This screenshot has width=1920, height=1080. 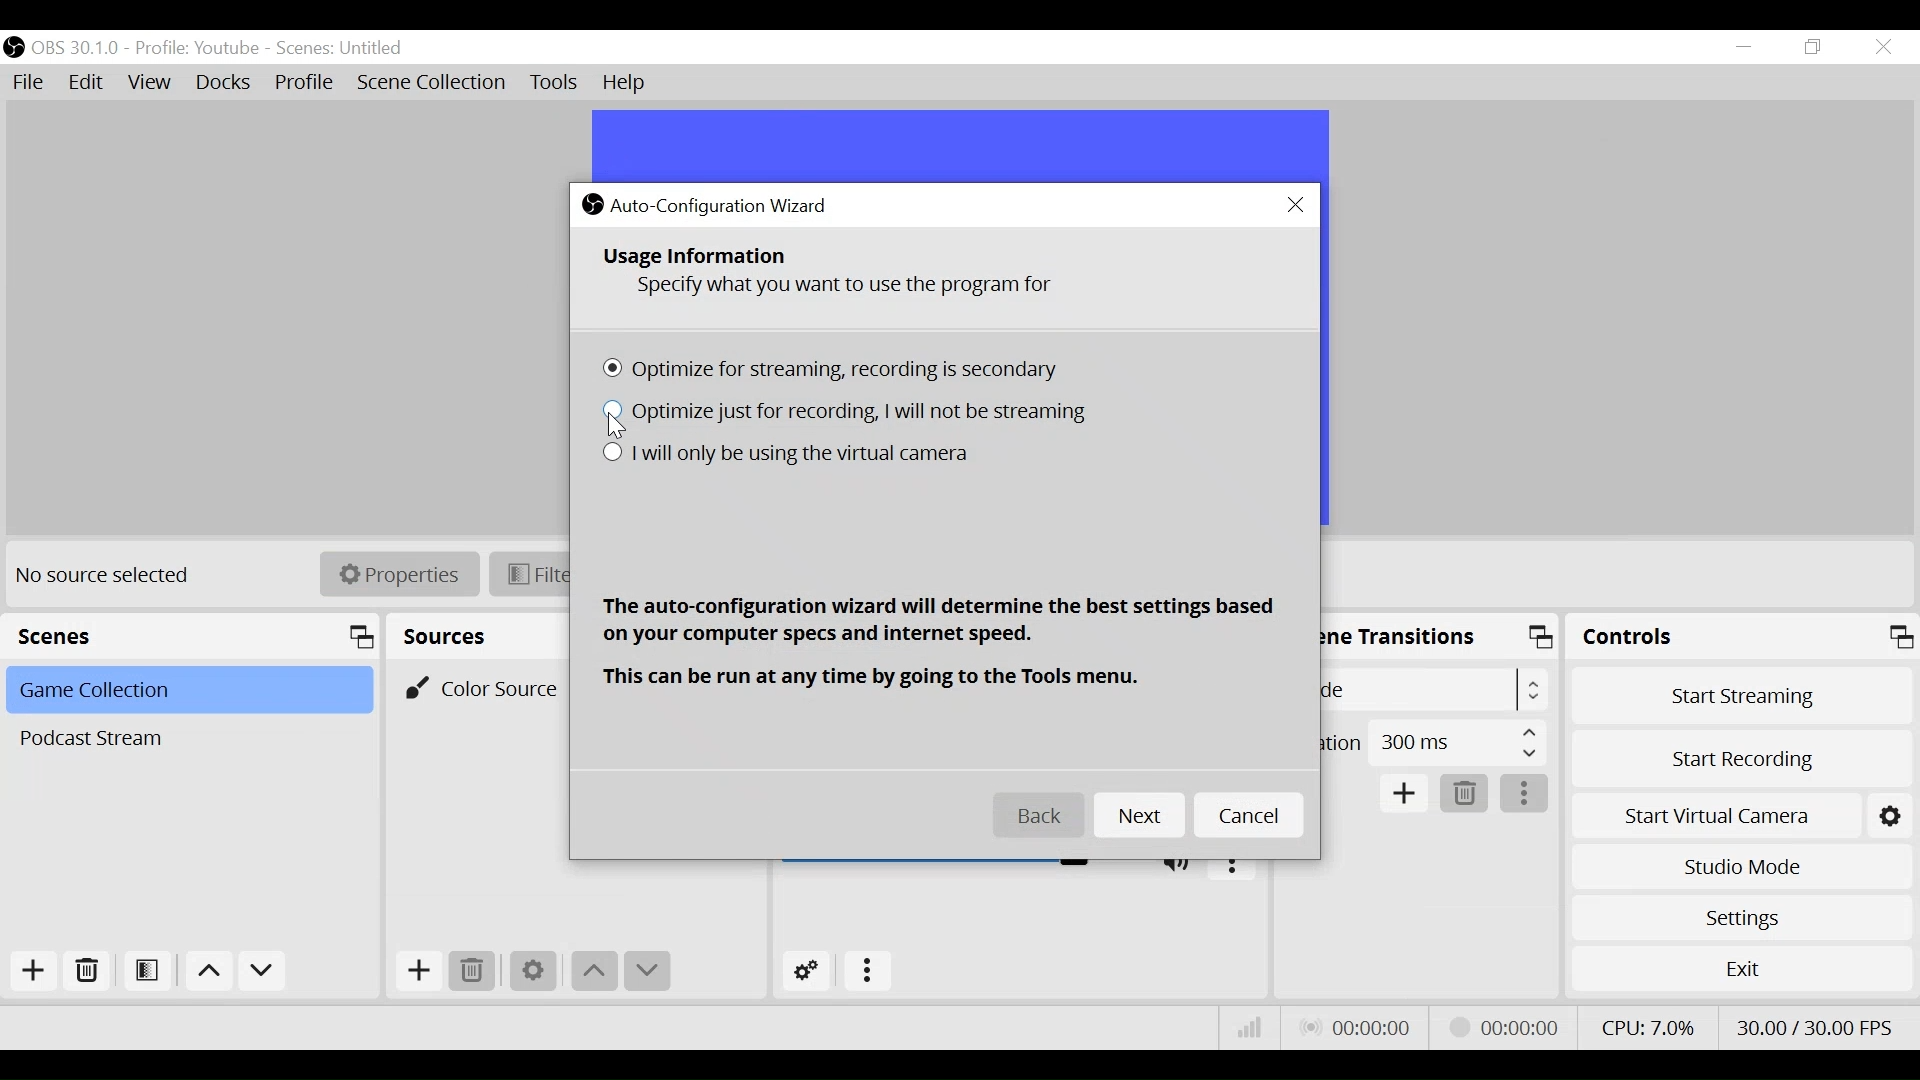 I want to click on Studio Mode, so click(x=1739, y=870).